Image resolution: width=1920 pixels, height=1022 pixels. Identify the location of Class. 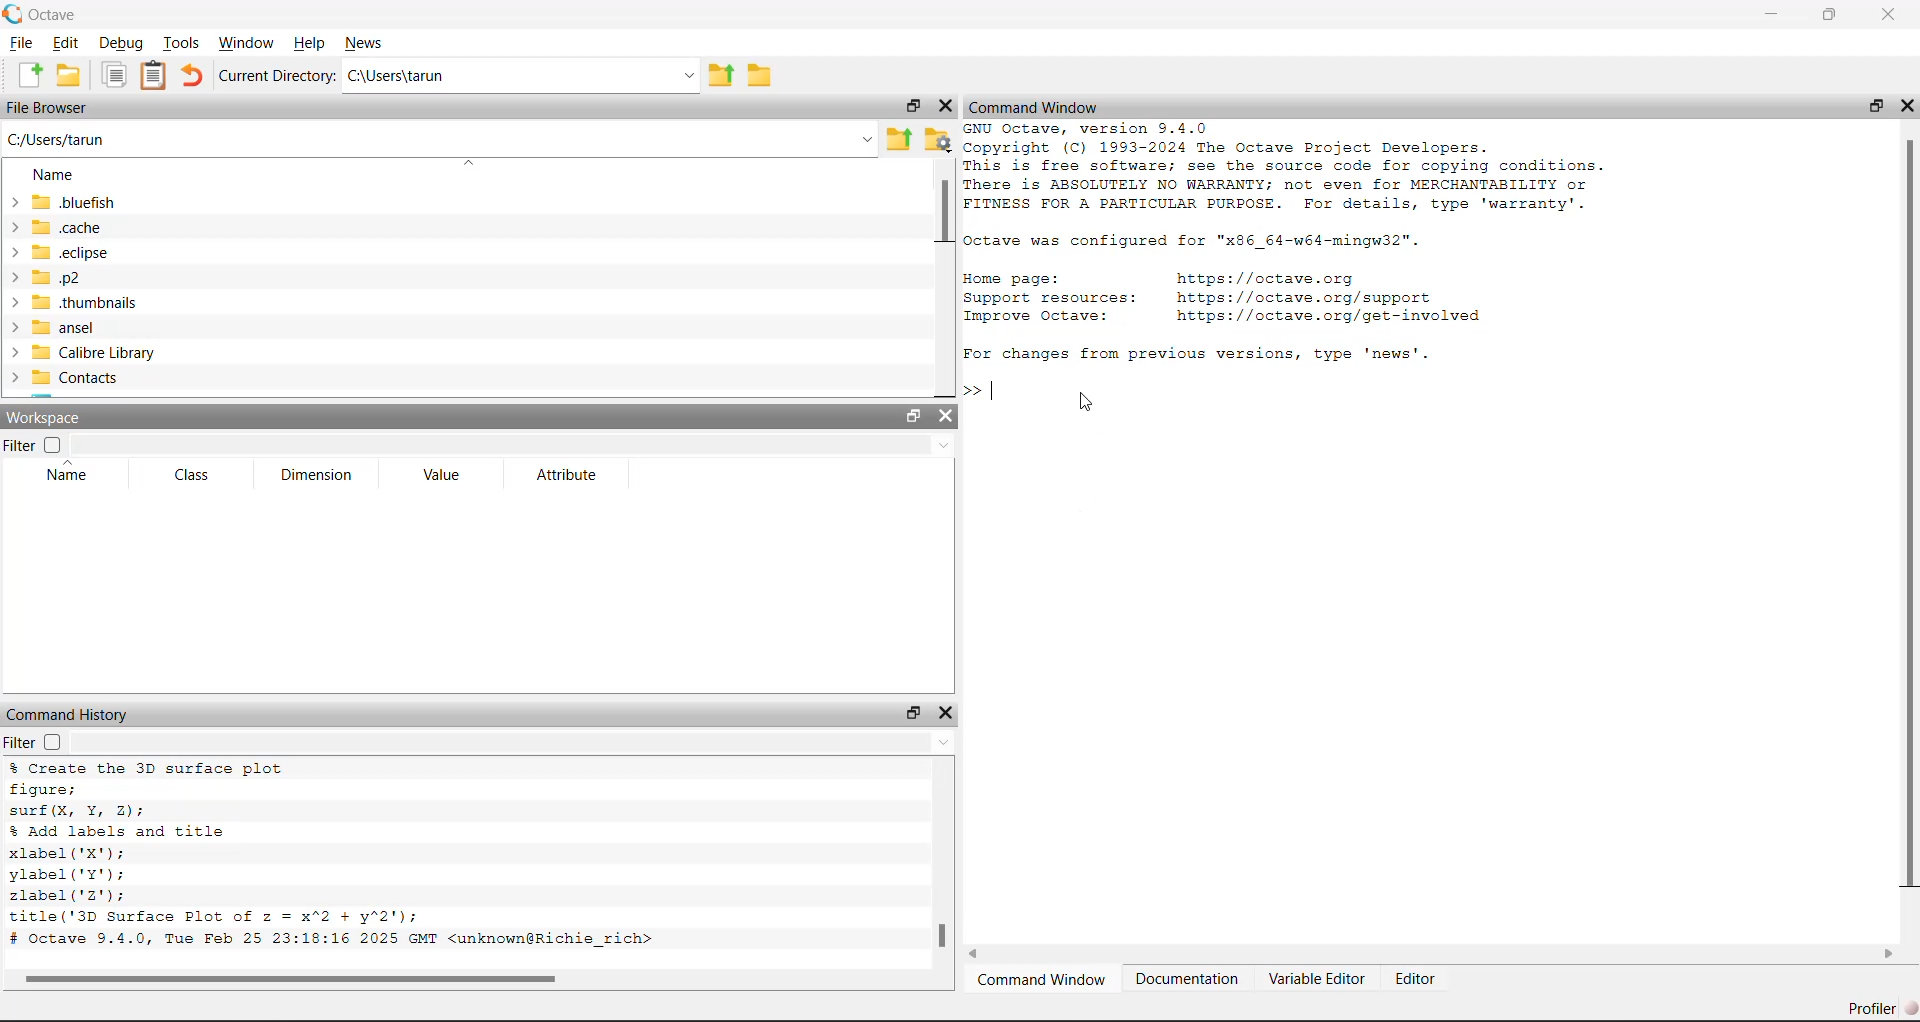
(193, 475).